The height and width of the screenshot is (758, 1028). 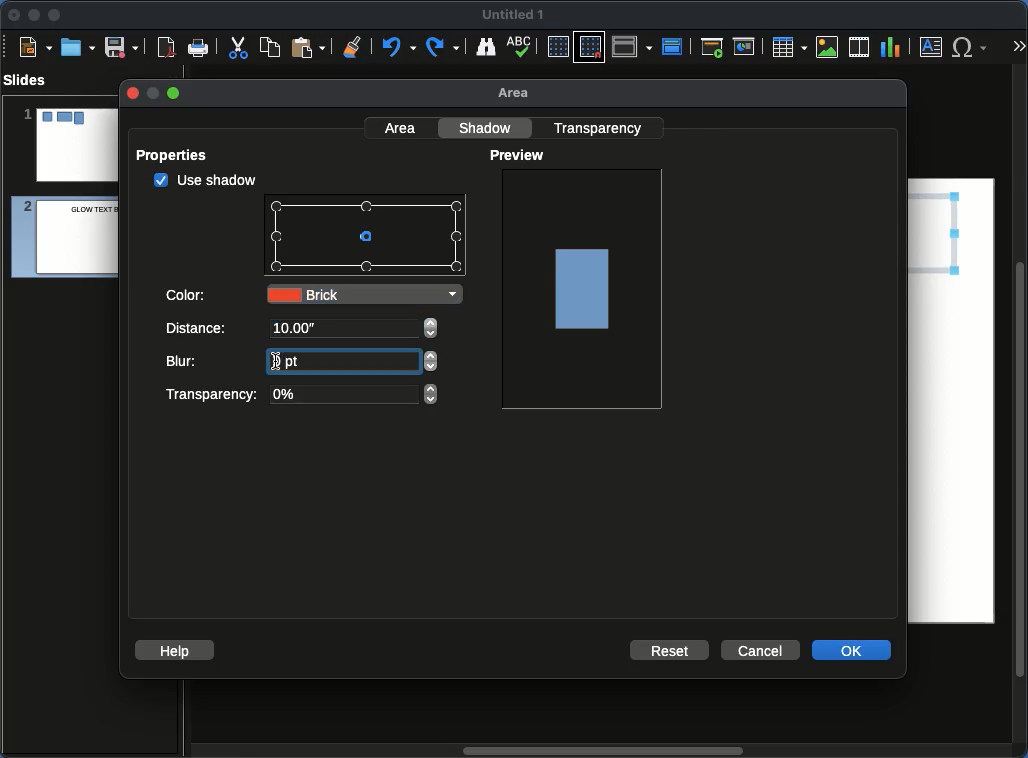 I want to click on Points, so click(x=367, y=238).